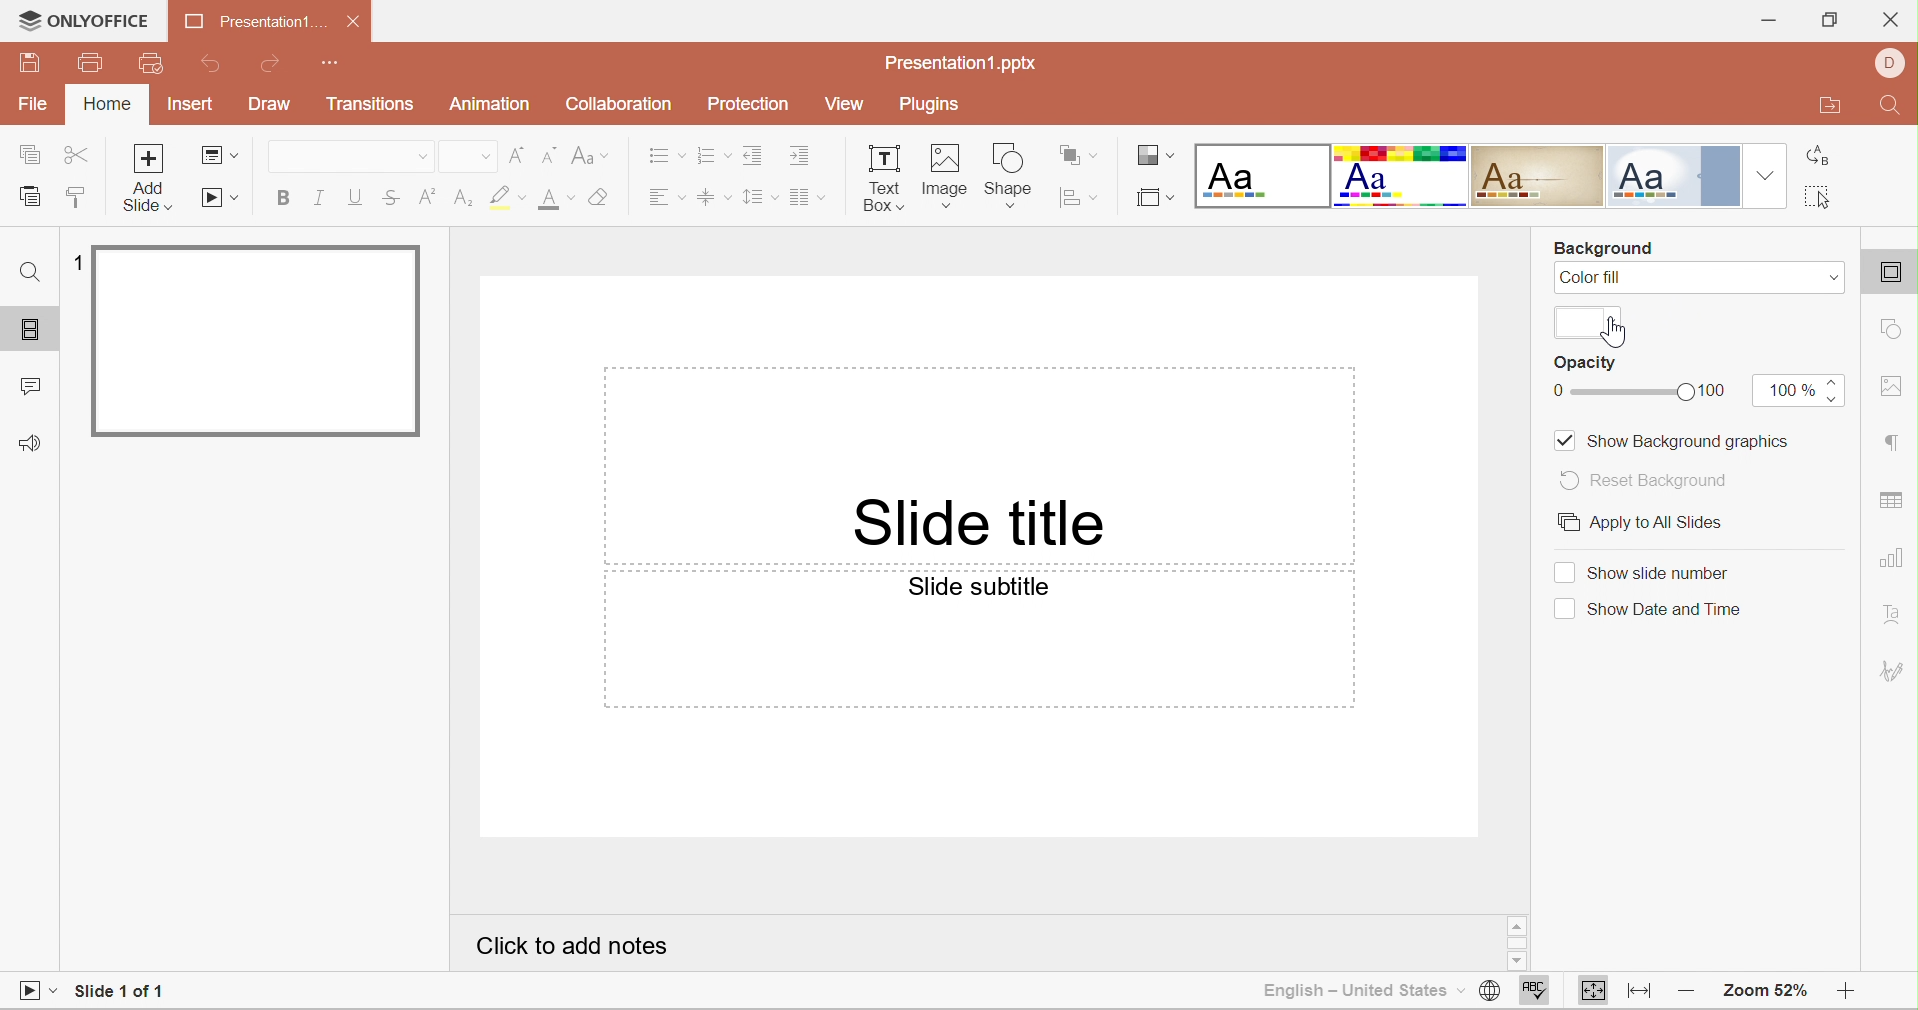  Describe the element at coordinates (31, 273) in the screenshot. I see `Find` at that location.